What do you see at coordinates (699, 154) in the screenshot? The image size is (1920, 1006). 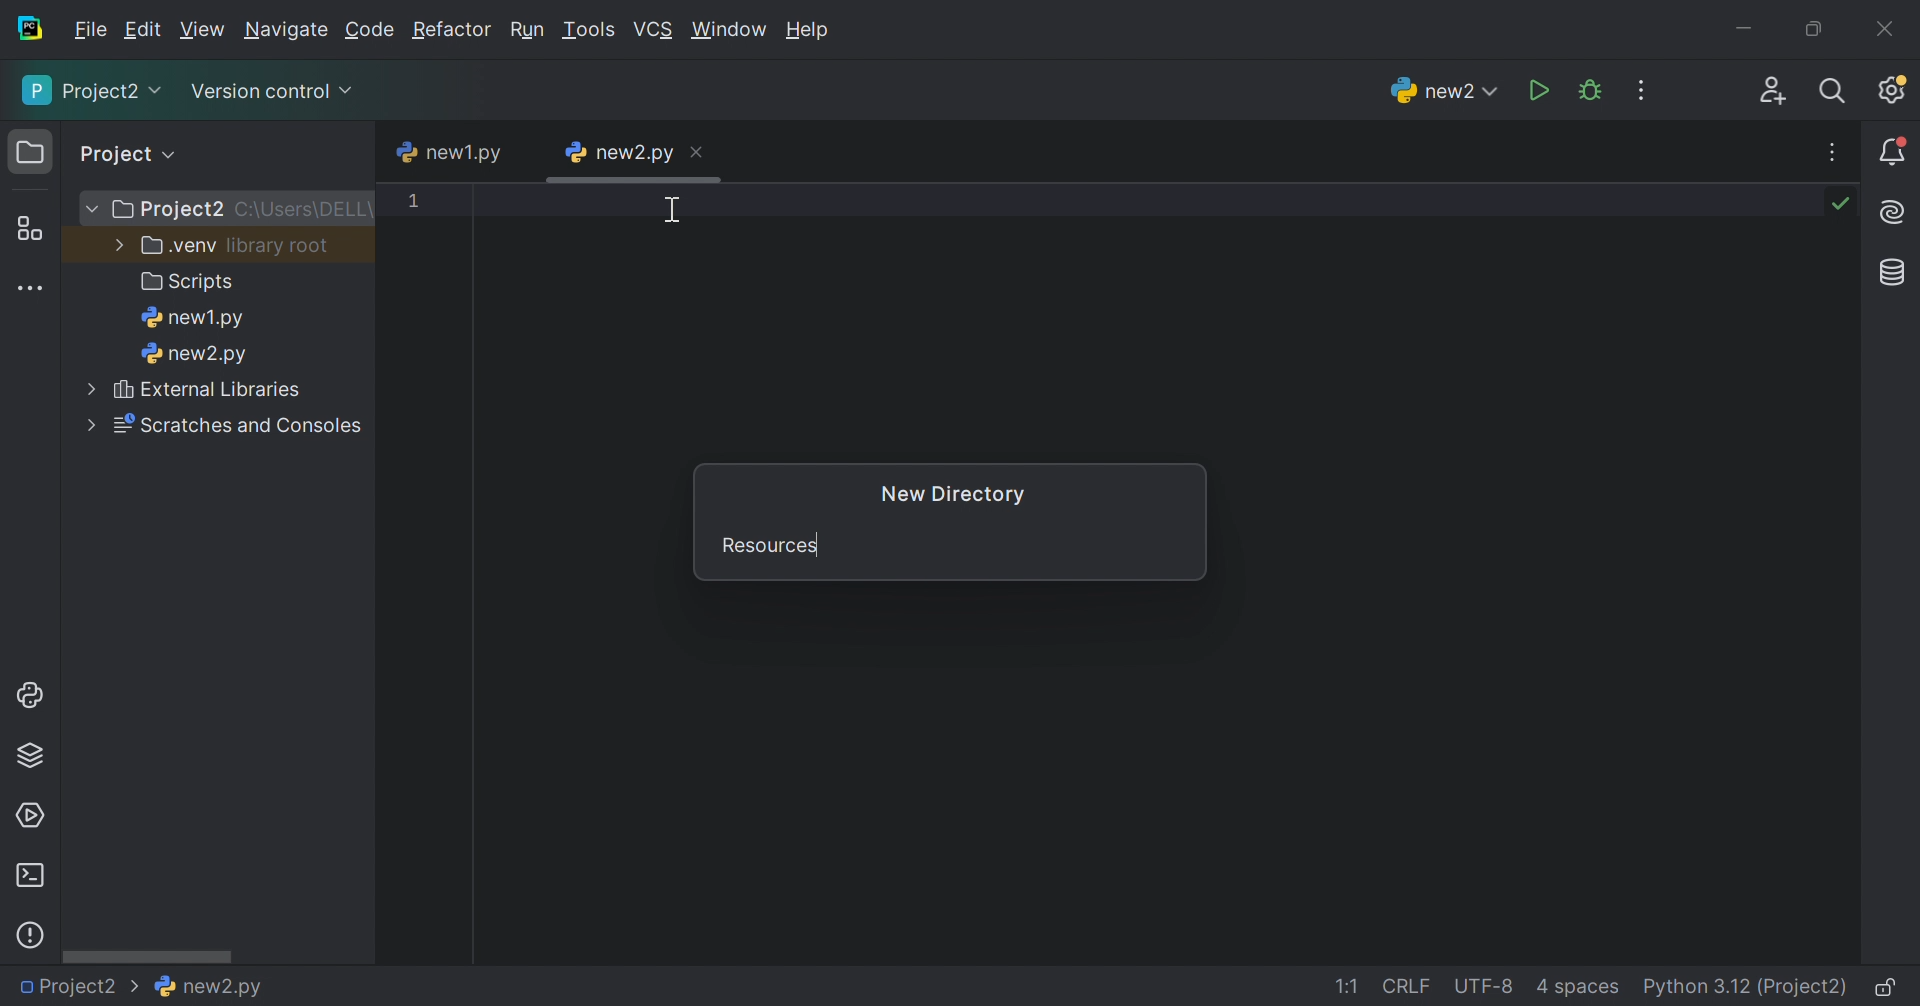 I see `Close` at bounding box center [699, 154].